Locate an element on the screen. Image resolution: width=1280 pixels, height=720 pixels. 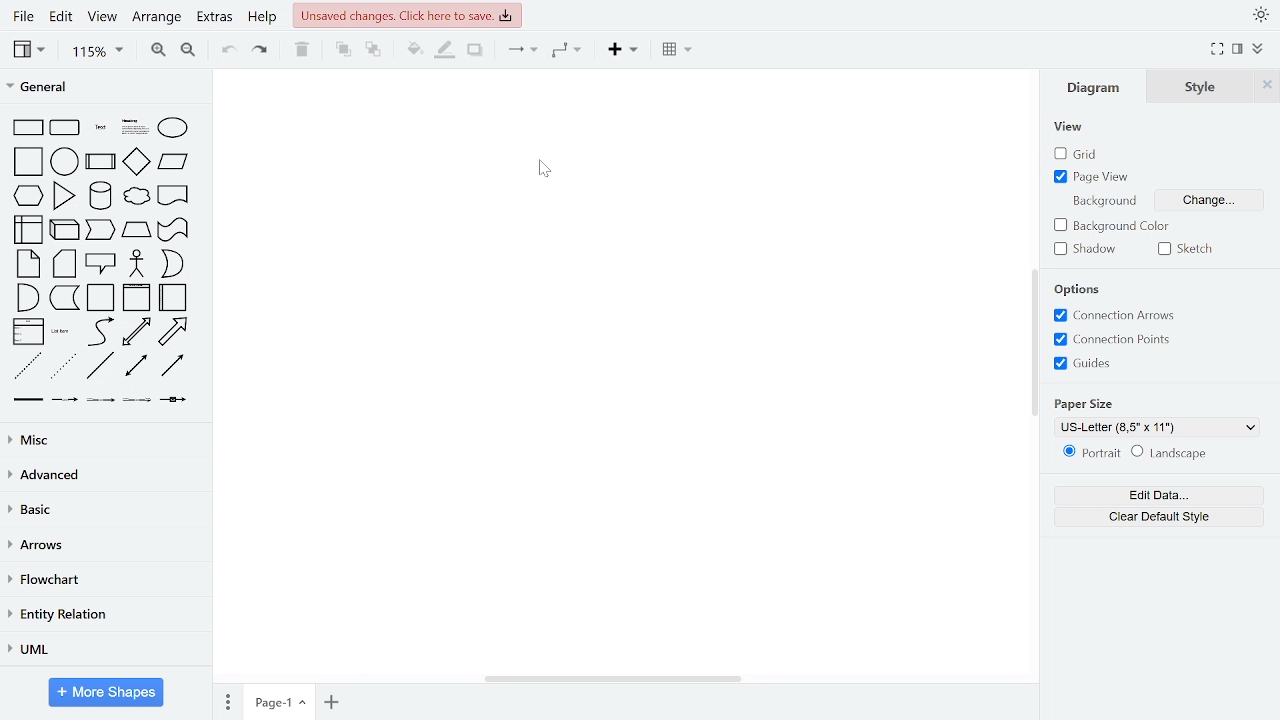
undo is located at coordinates (226, 51).